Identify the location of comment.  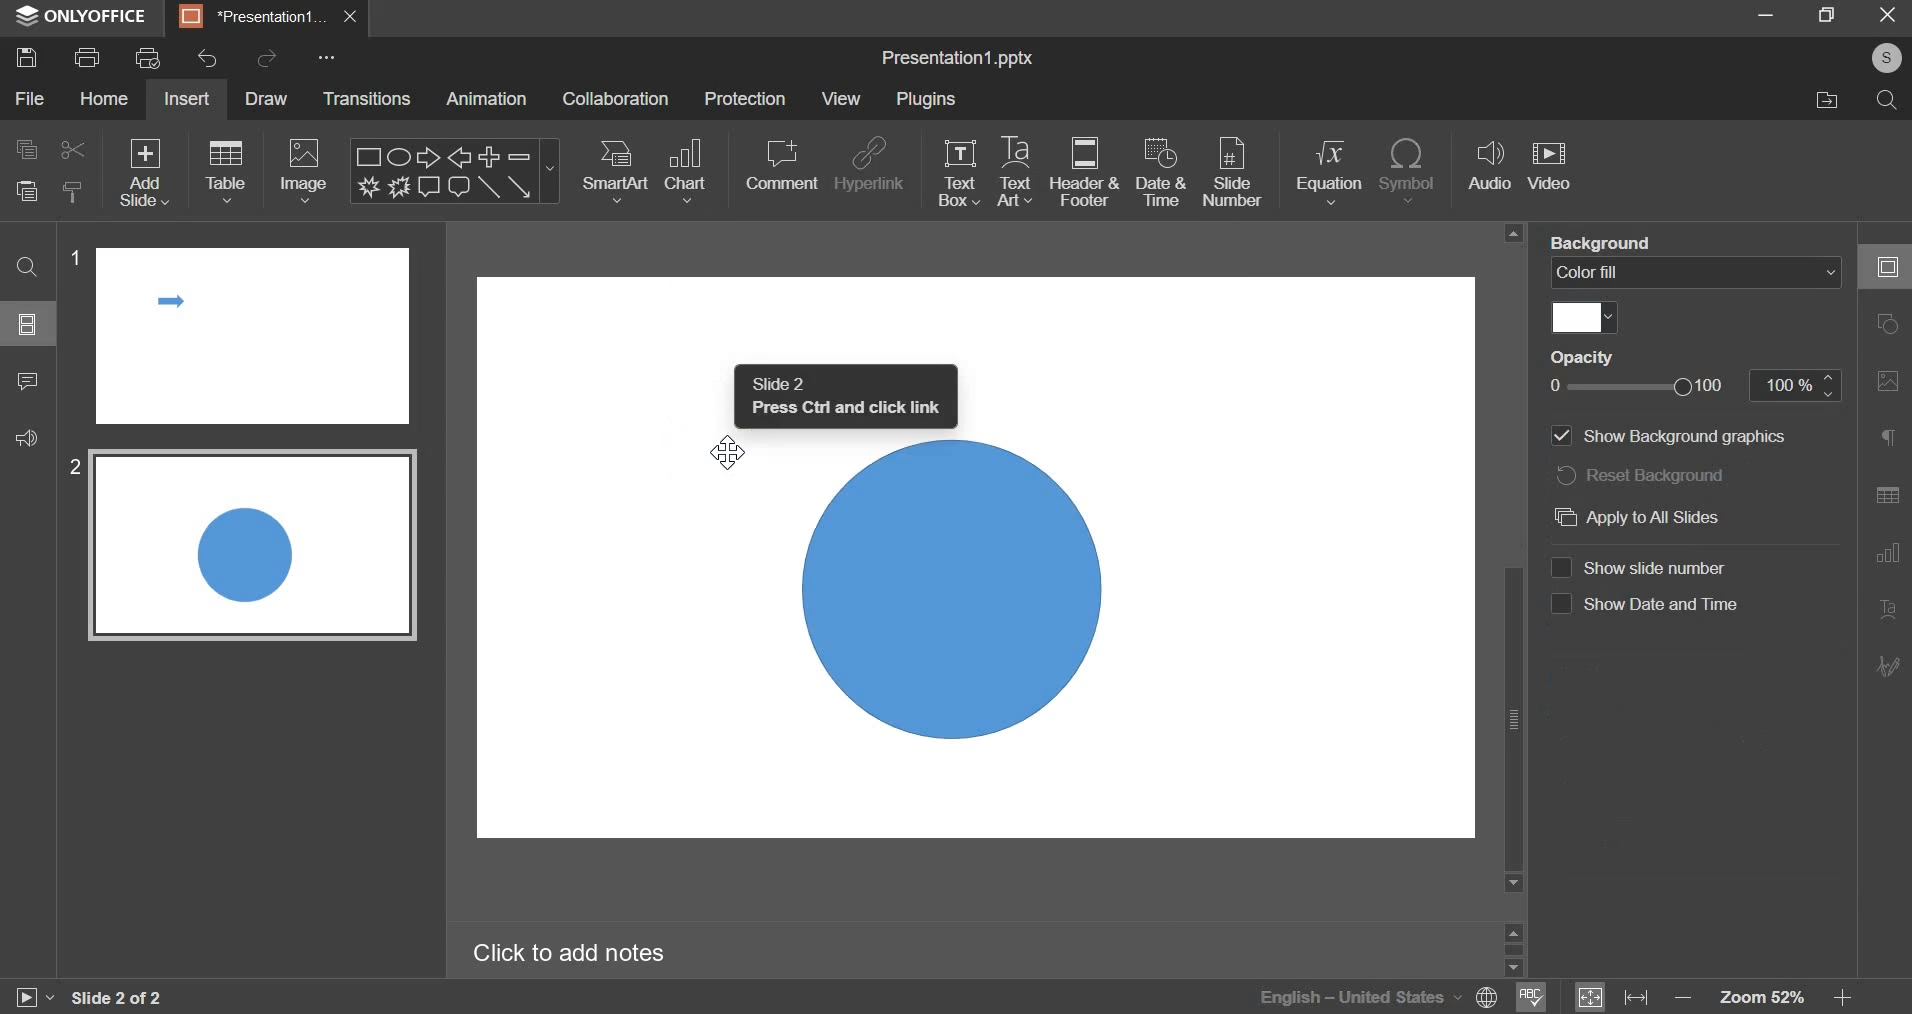
(783, 165).